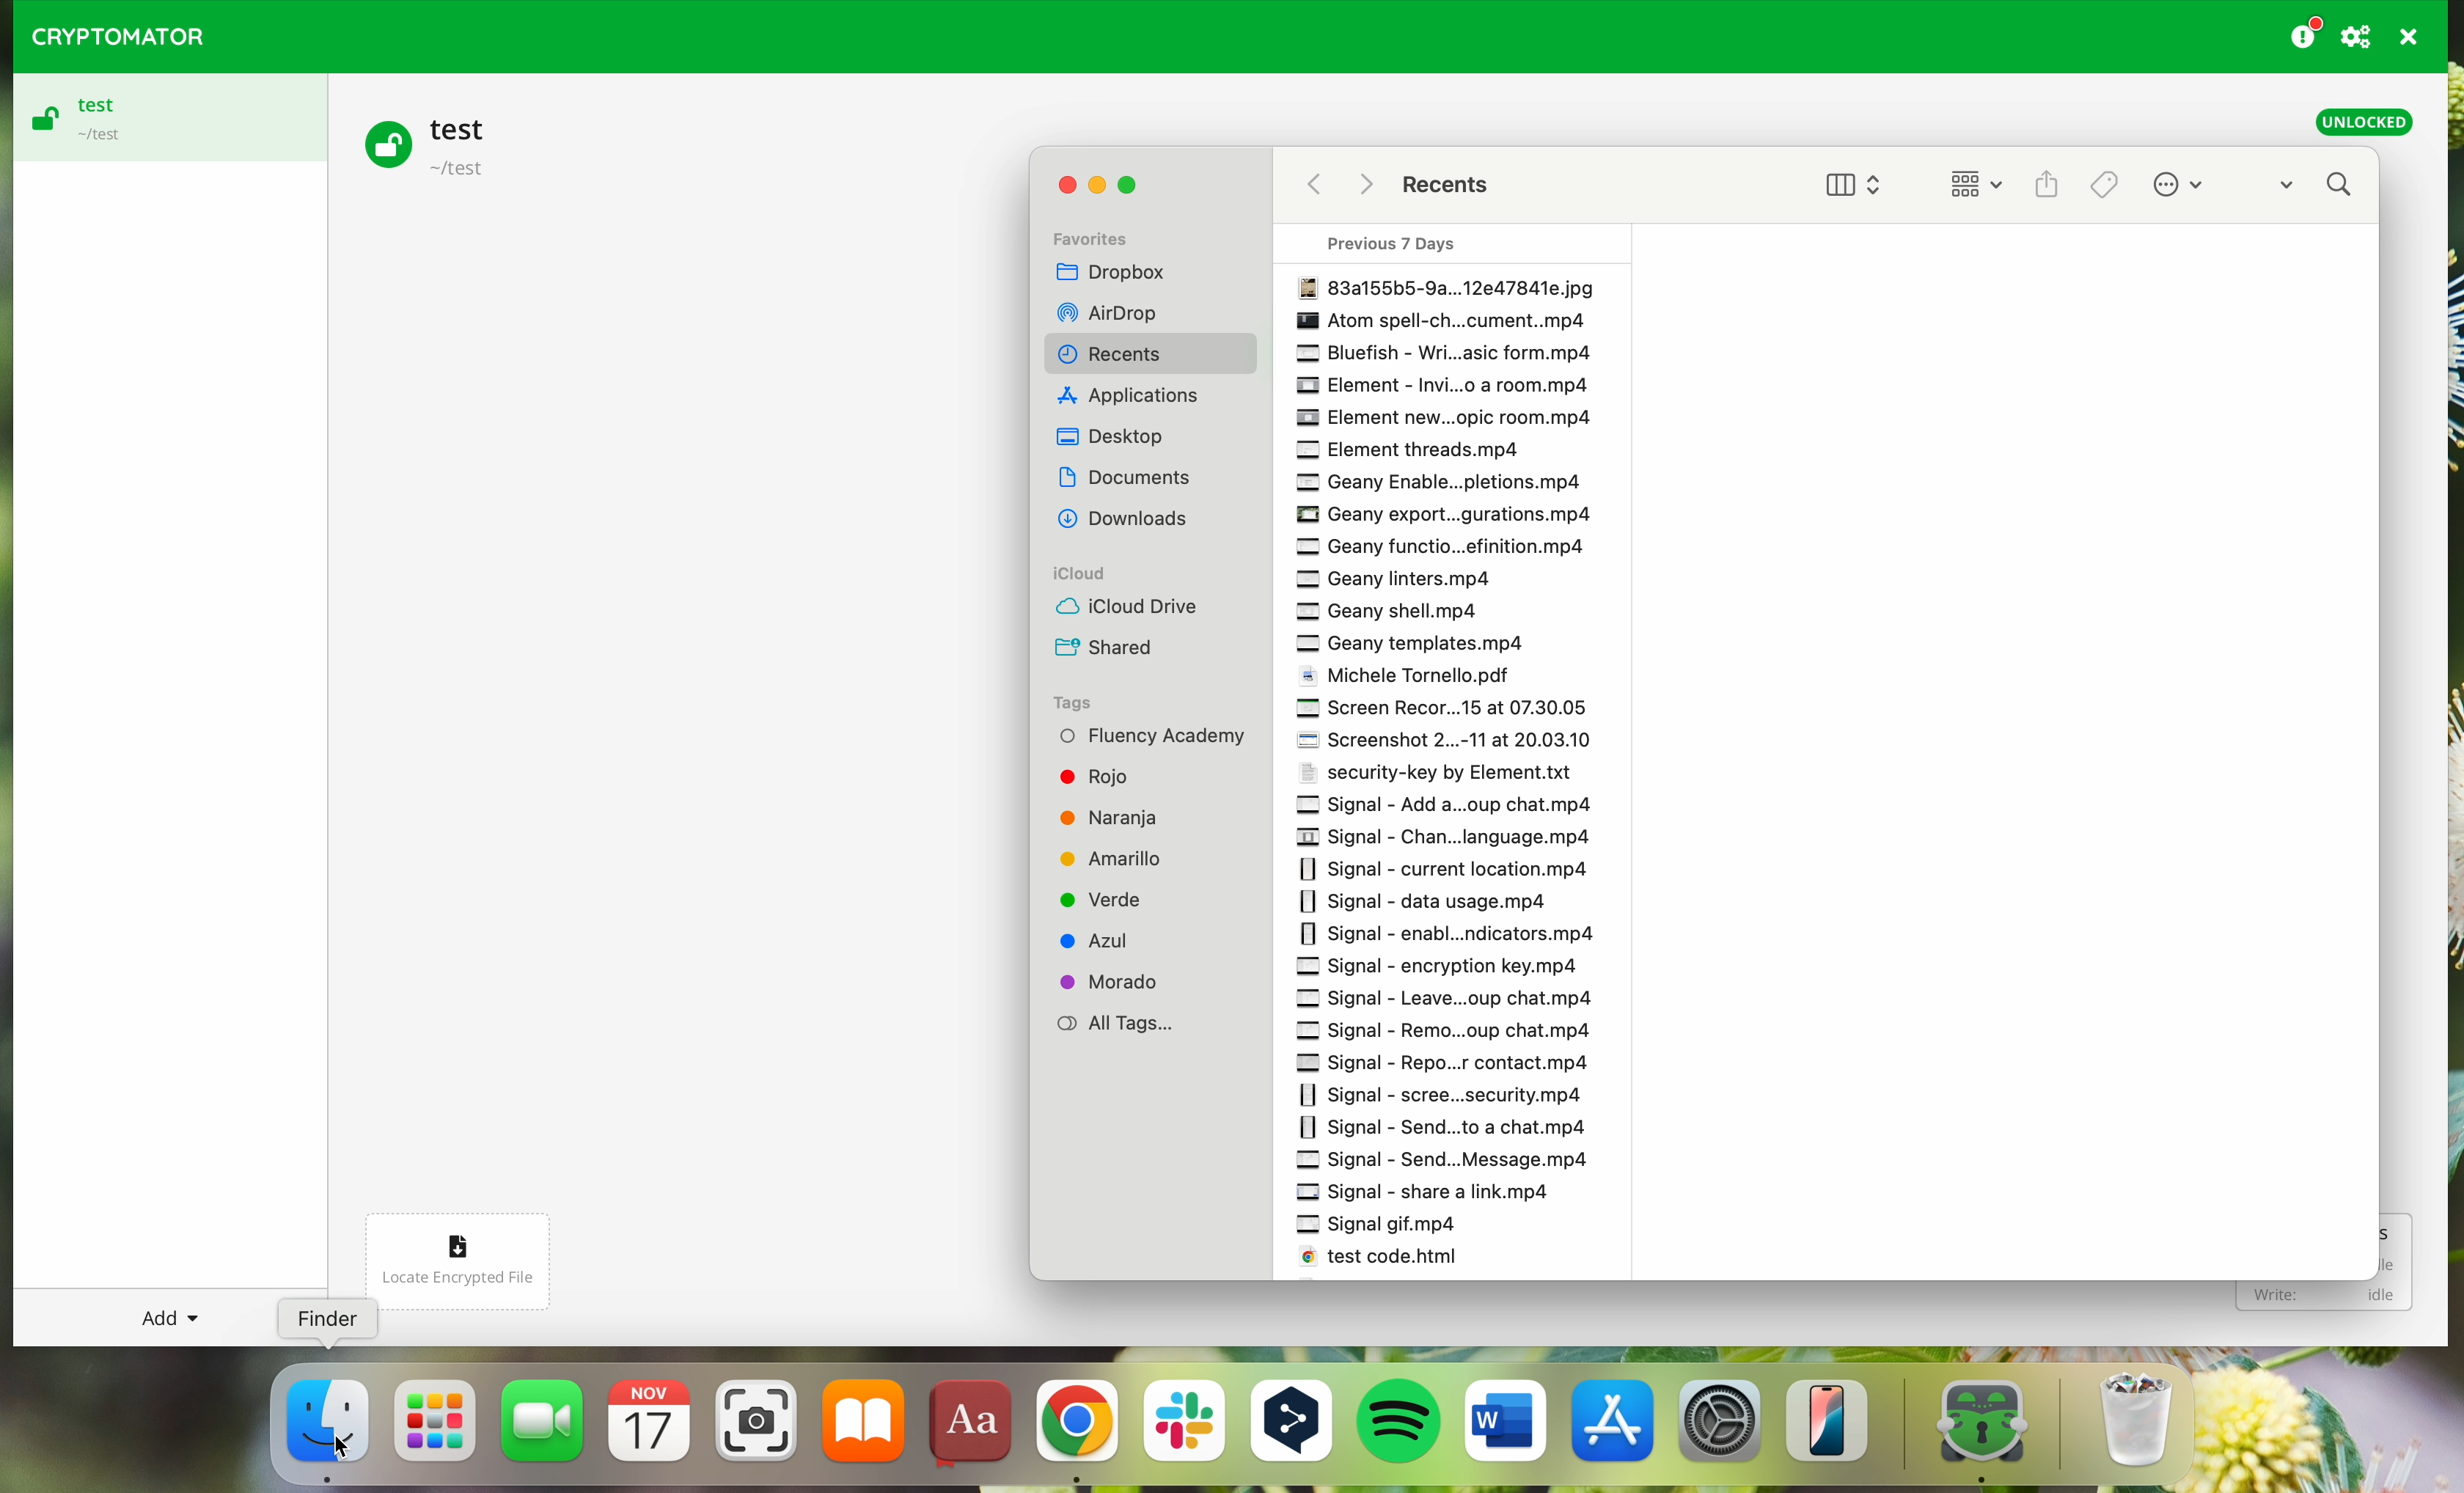 The width and height of the screenshot is (2464, 1493). I want to click on Verde, so click(1109, 898).